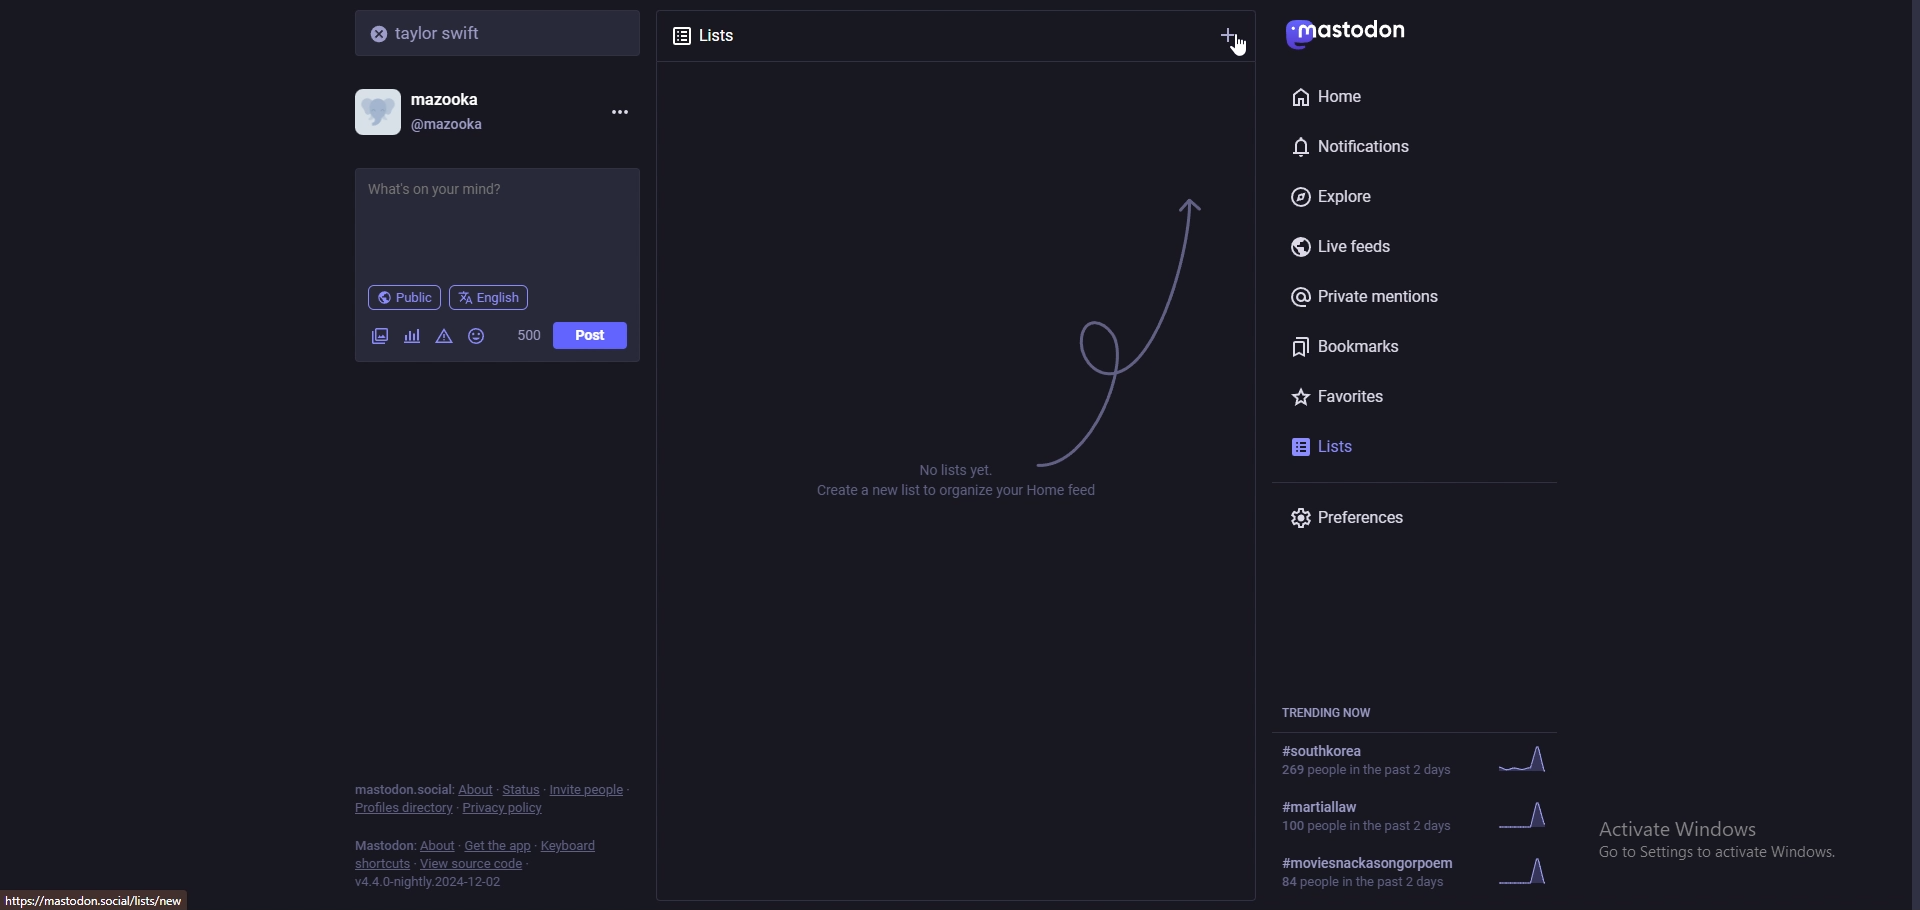  What do you see at coordinates (740, 33) in the screenshot?
I see `lists` at bounding box center [740, 33].